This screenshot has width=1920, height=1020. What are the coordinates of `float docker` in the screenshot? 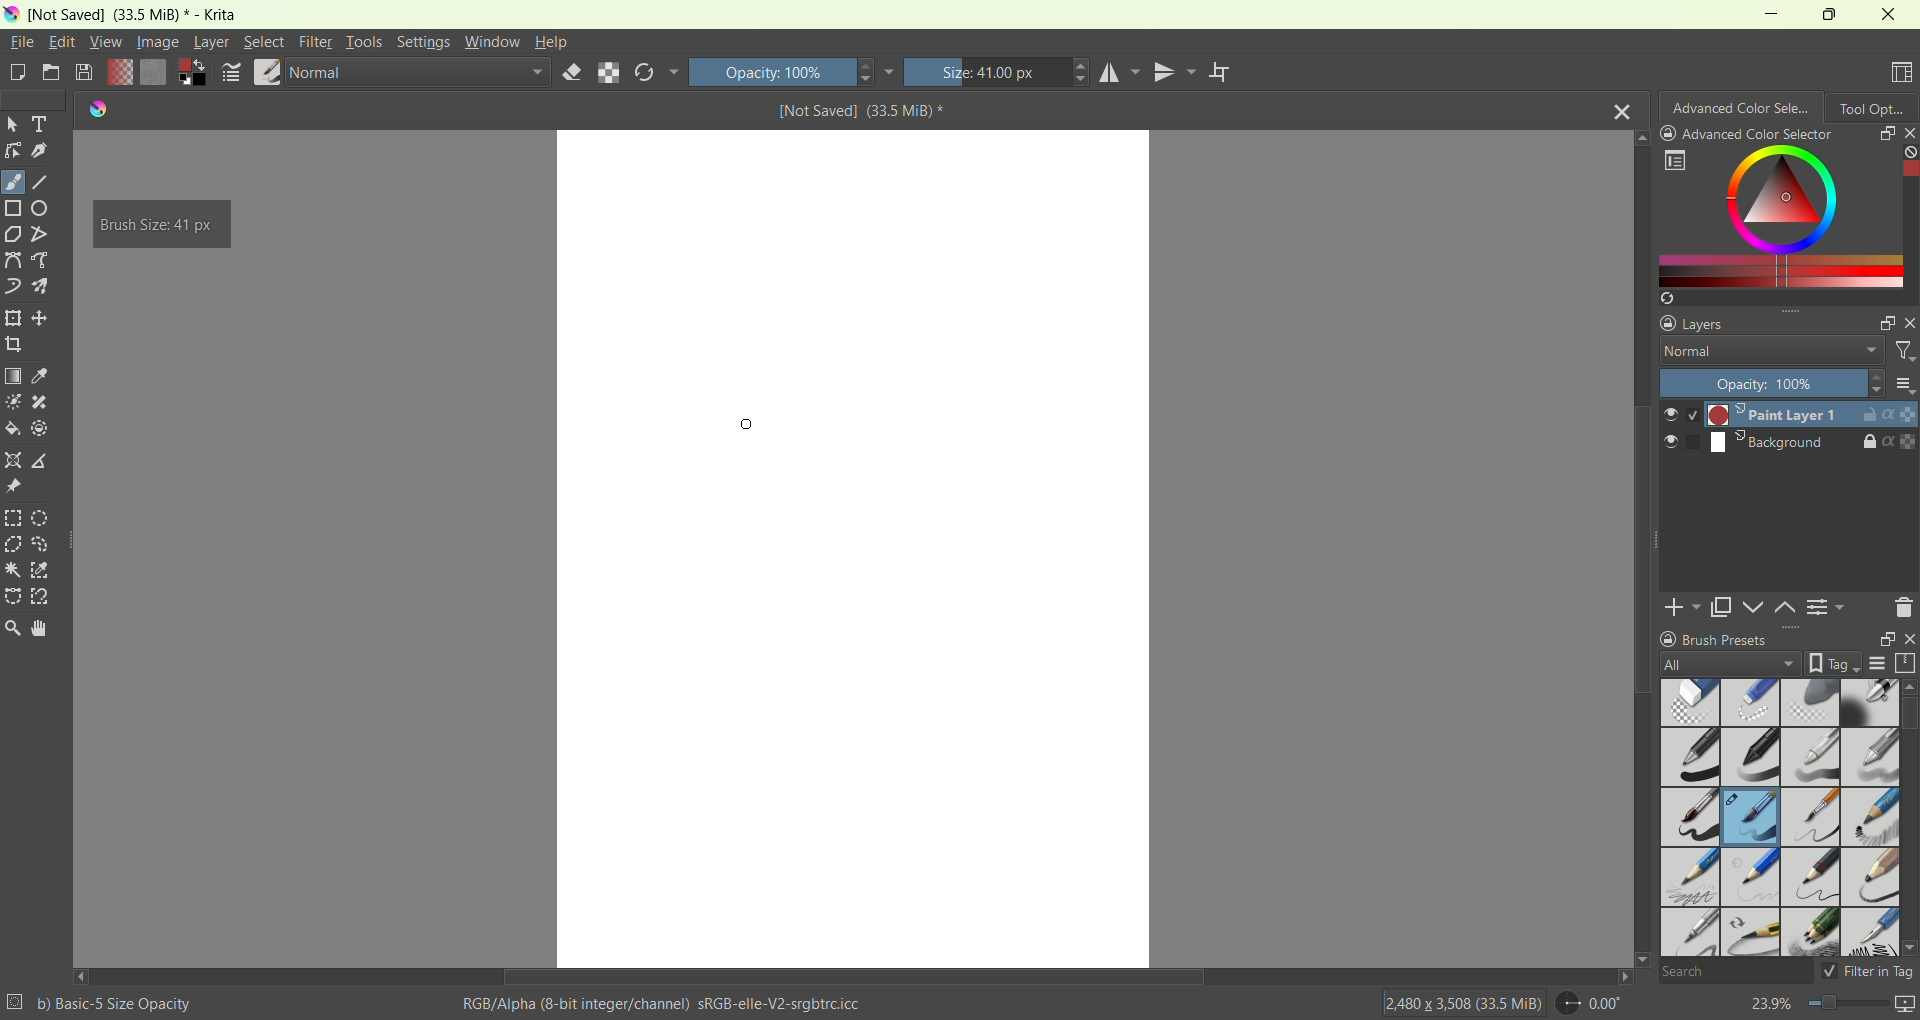 It's located at (1885, 324).